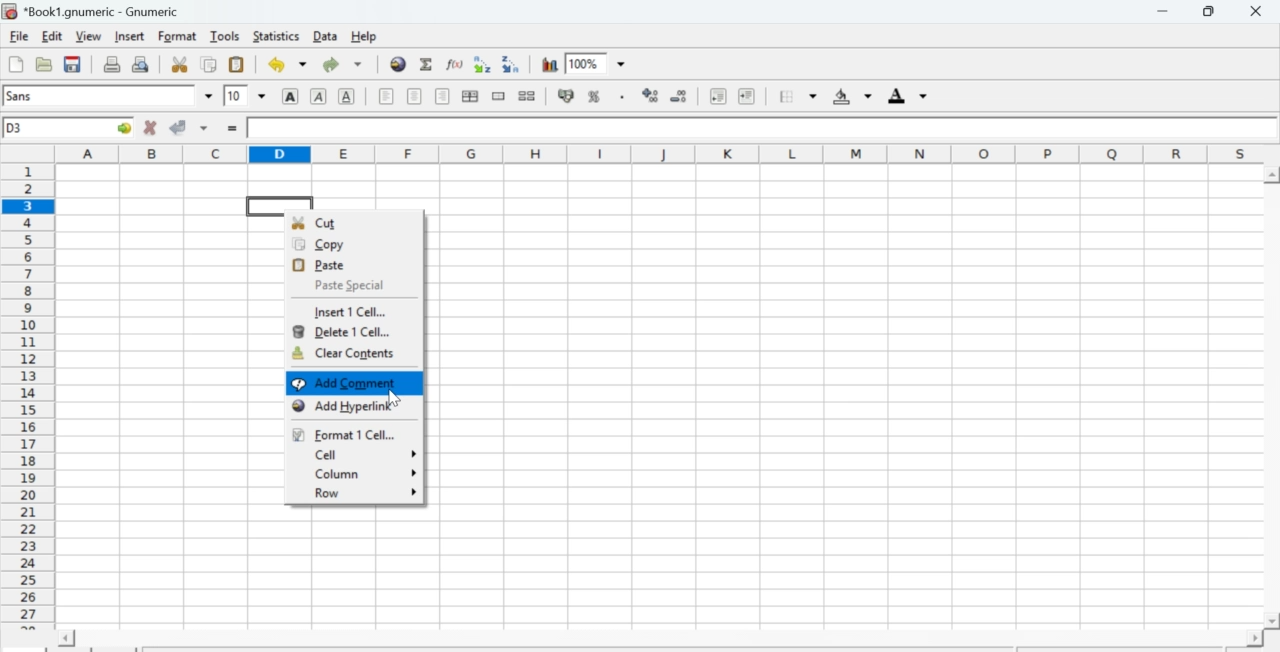 The height and width of the screenshot is (652, 1280). I want to click on Create new workbook, so click(13, 65).